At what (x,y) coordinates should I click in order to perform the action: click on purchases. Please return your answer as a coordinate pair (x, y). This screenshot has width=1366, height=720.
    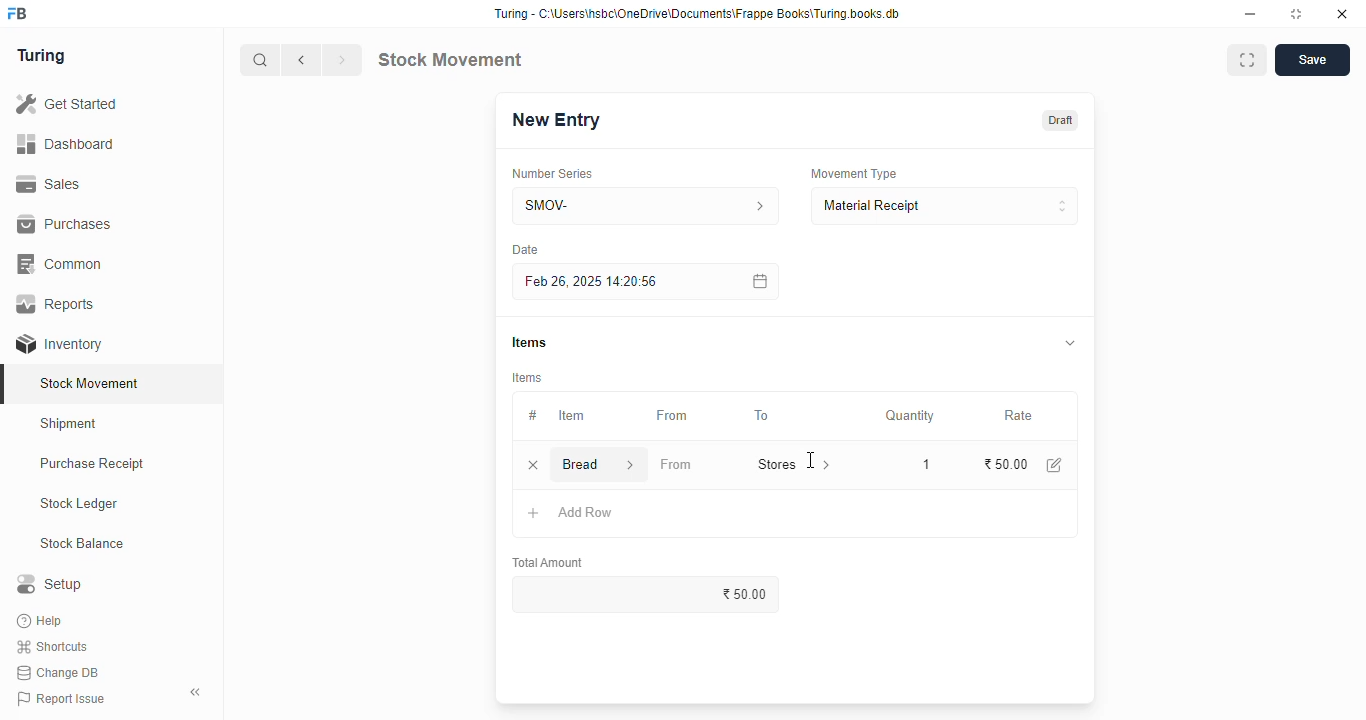
    Looking at the image, I should click on (64, 224).